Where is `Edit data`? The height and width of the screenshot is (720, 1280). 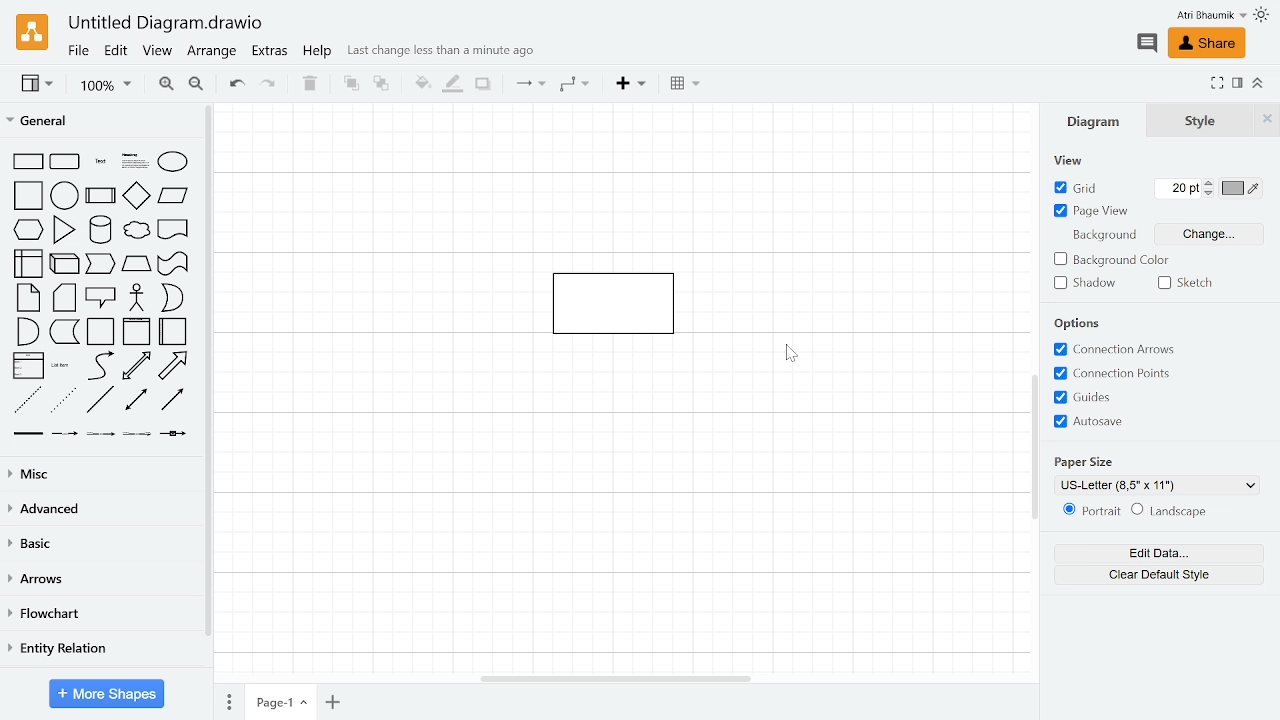
Edit data is located at coordinates (1155, 551).